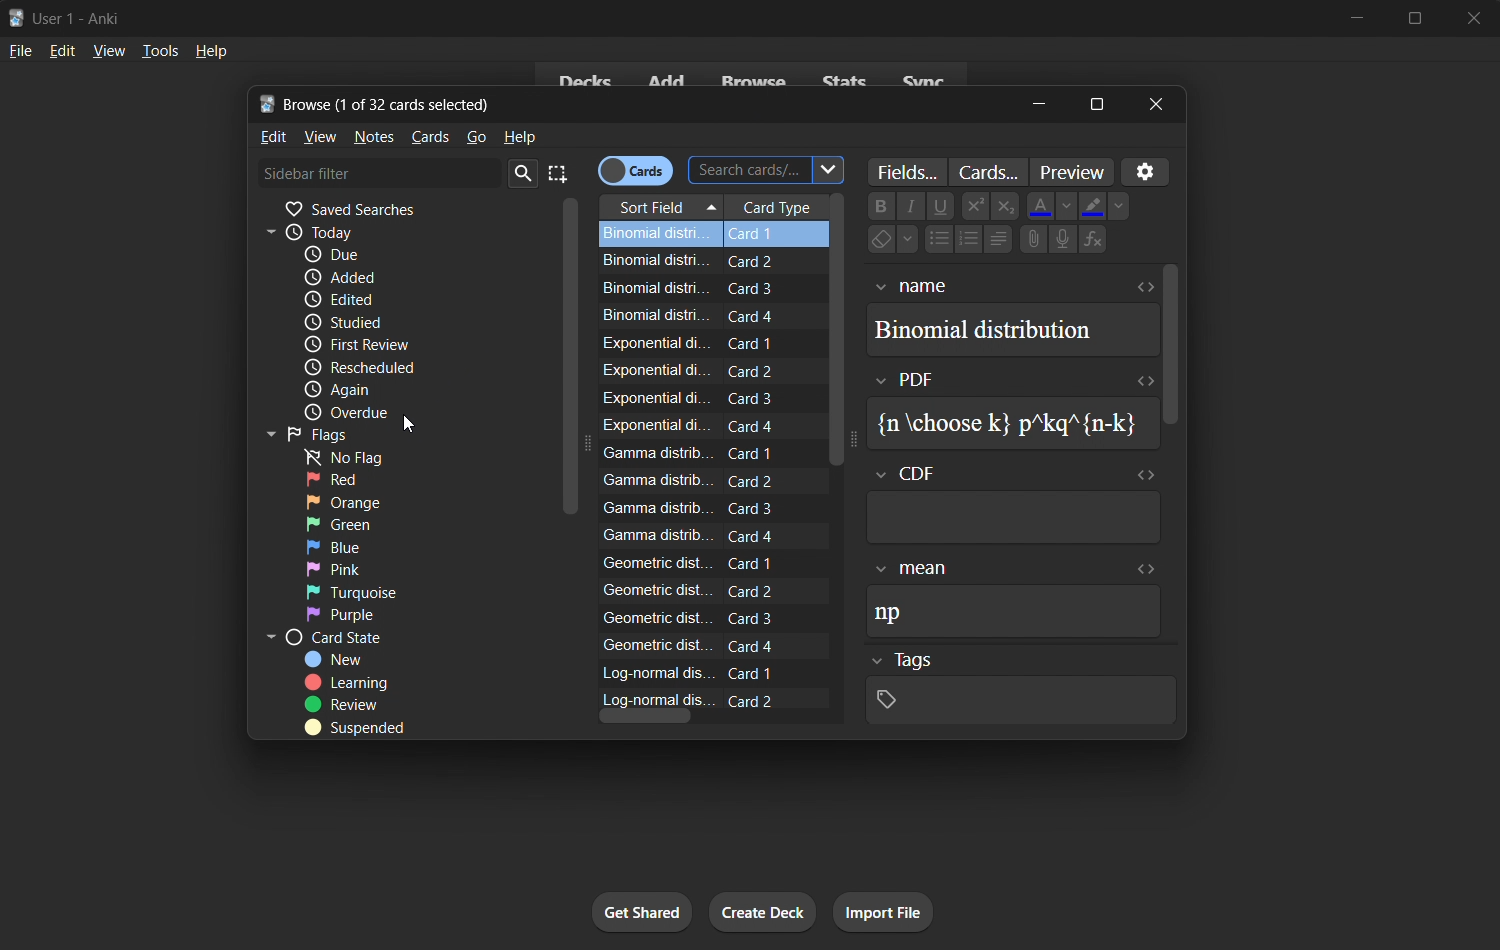 The width and height of the screenshot is (1500, 950). What do you see at coordinates (940, 204) in the screenshot?
I see `underline` at bounding box center [940, 204].